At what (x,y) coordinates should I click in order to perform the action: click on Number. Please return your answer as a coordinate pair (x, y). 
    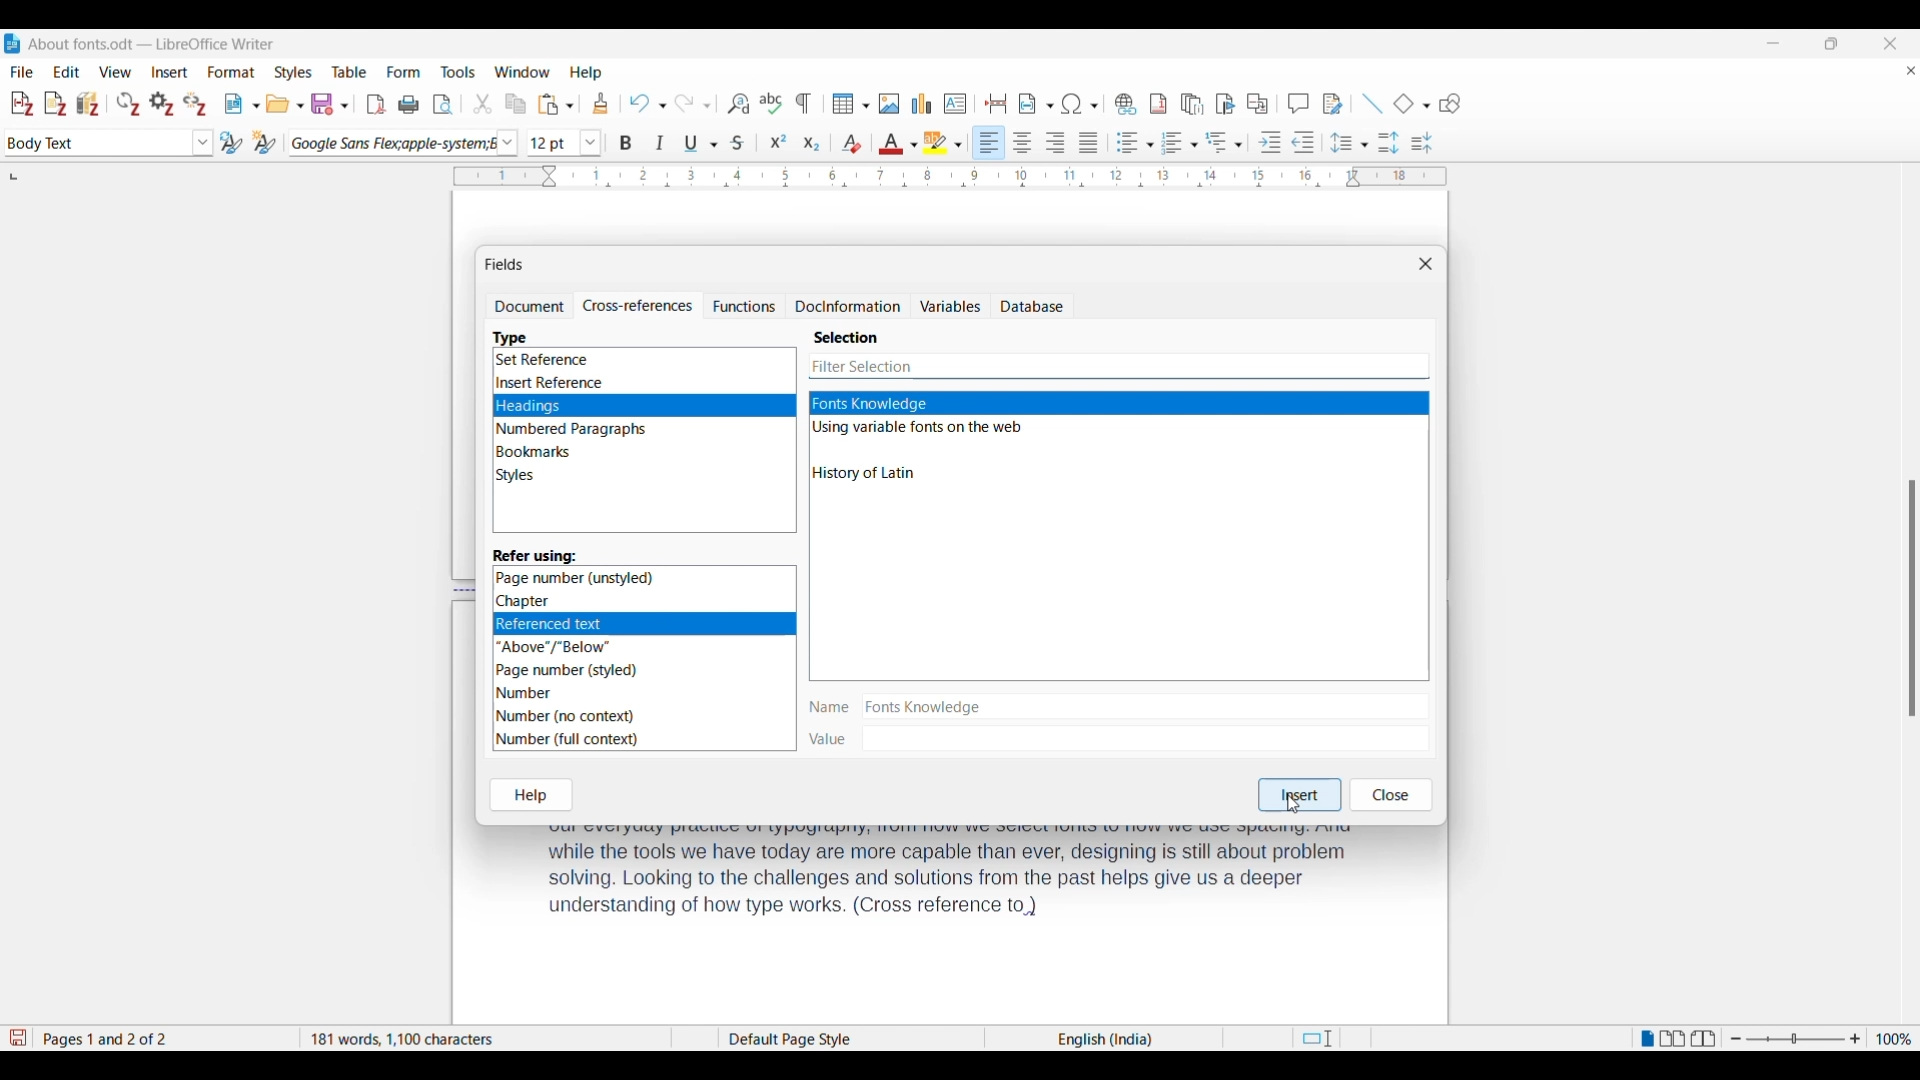
    Looking at the image, I should click on (530, 692).